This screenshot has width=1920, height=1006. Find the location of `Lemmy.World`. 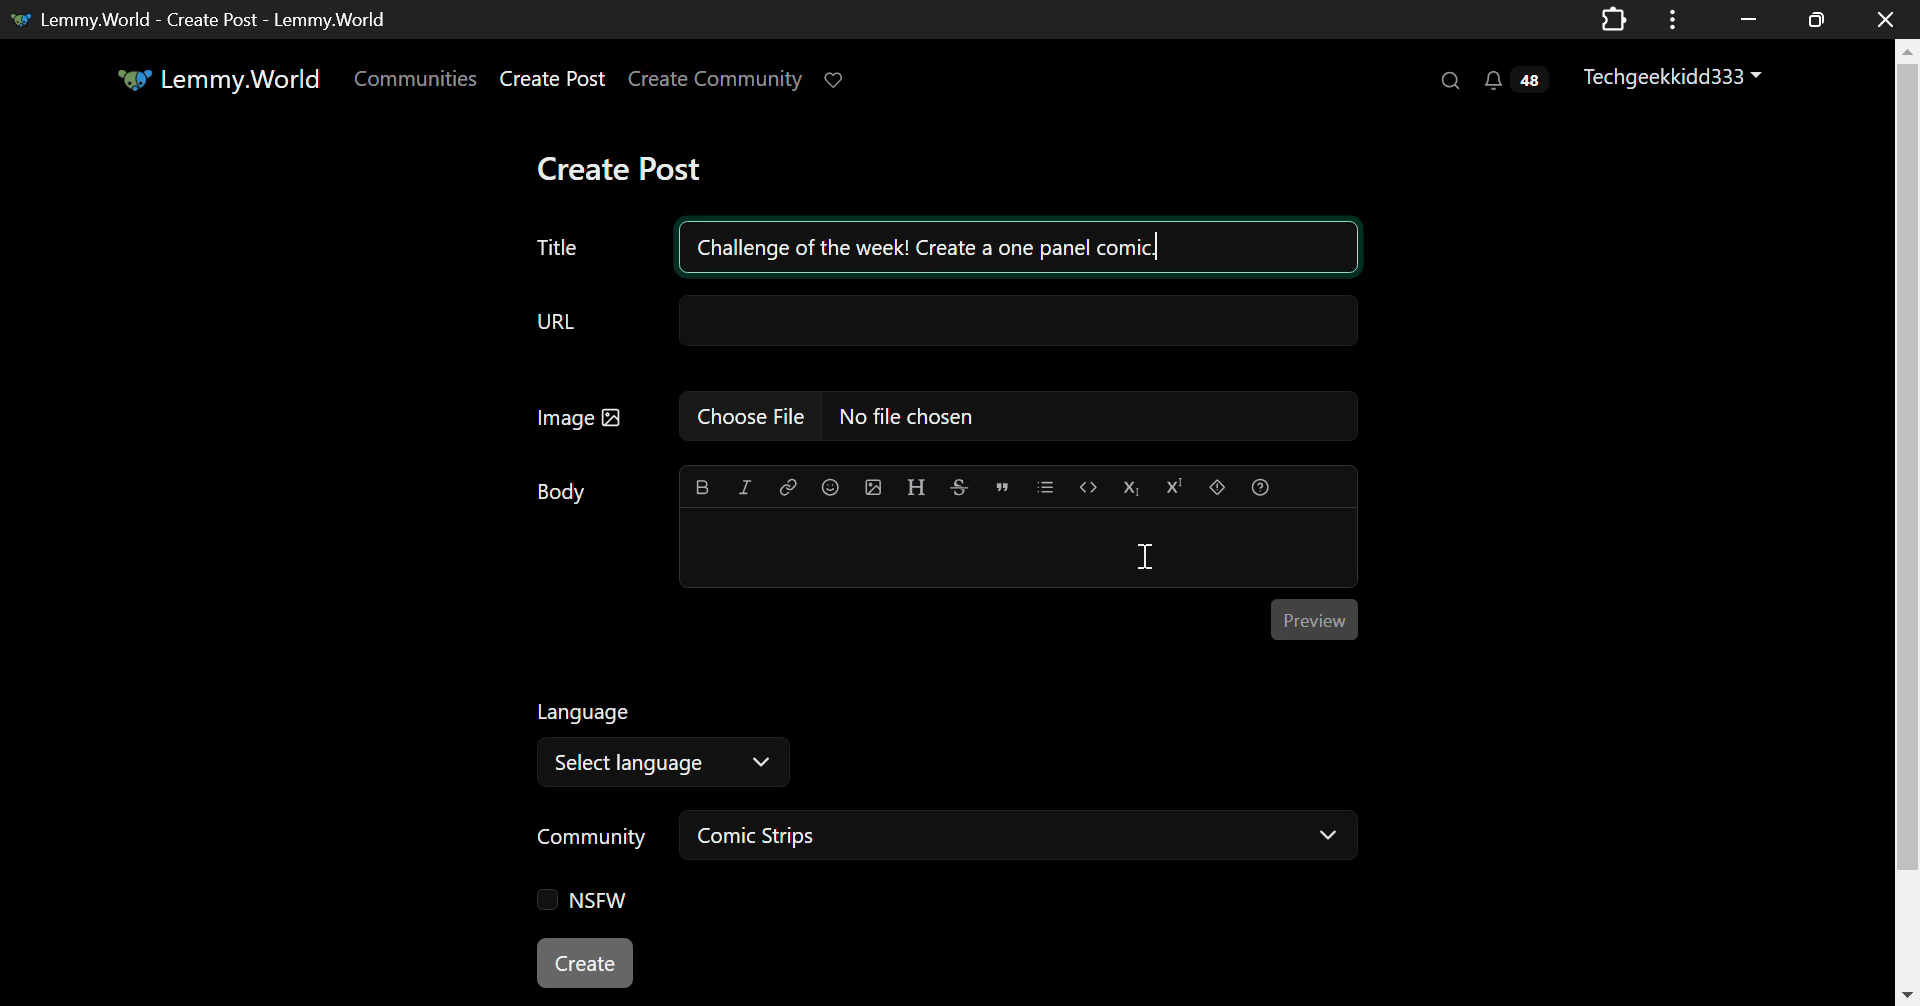

Lemmy.World is located at coordinates (218, 83).